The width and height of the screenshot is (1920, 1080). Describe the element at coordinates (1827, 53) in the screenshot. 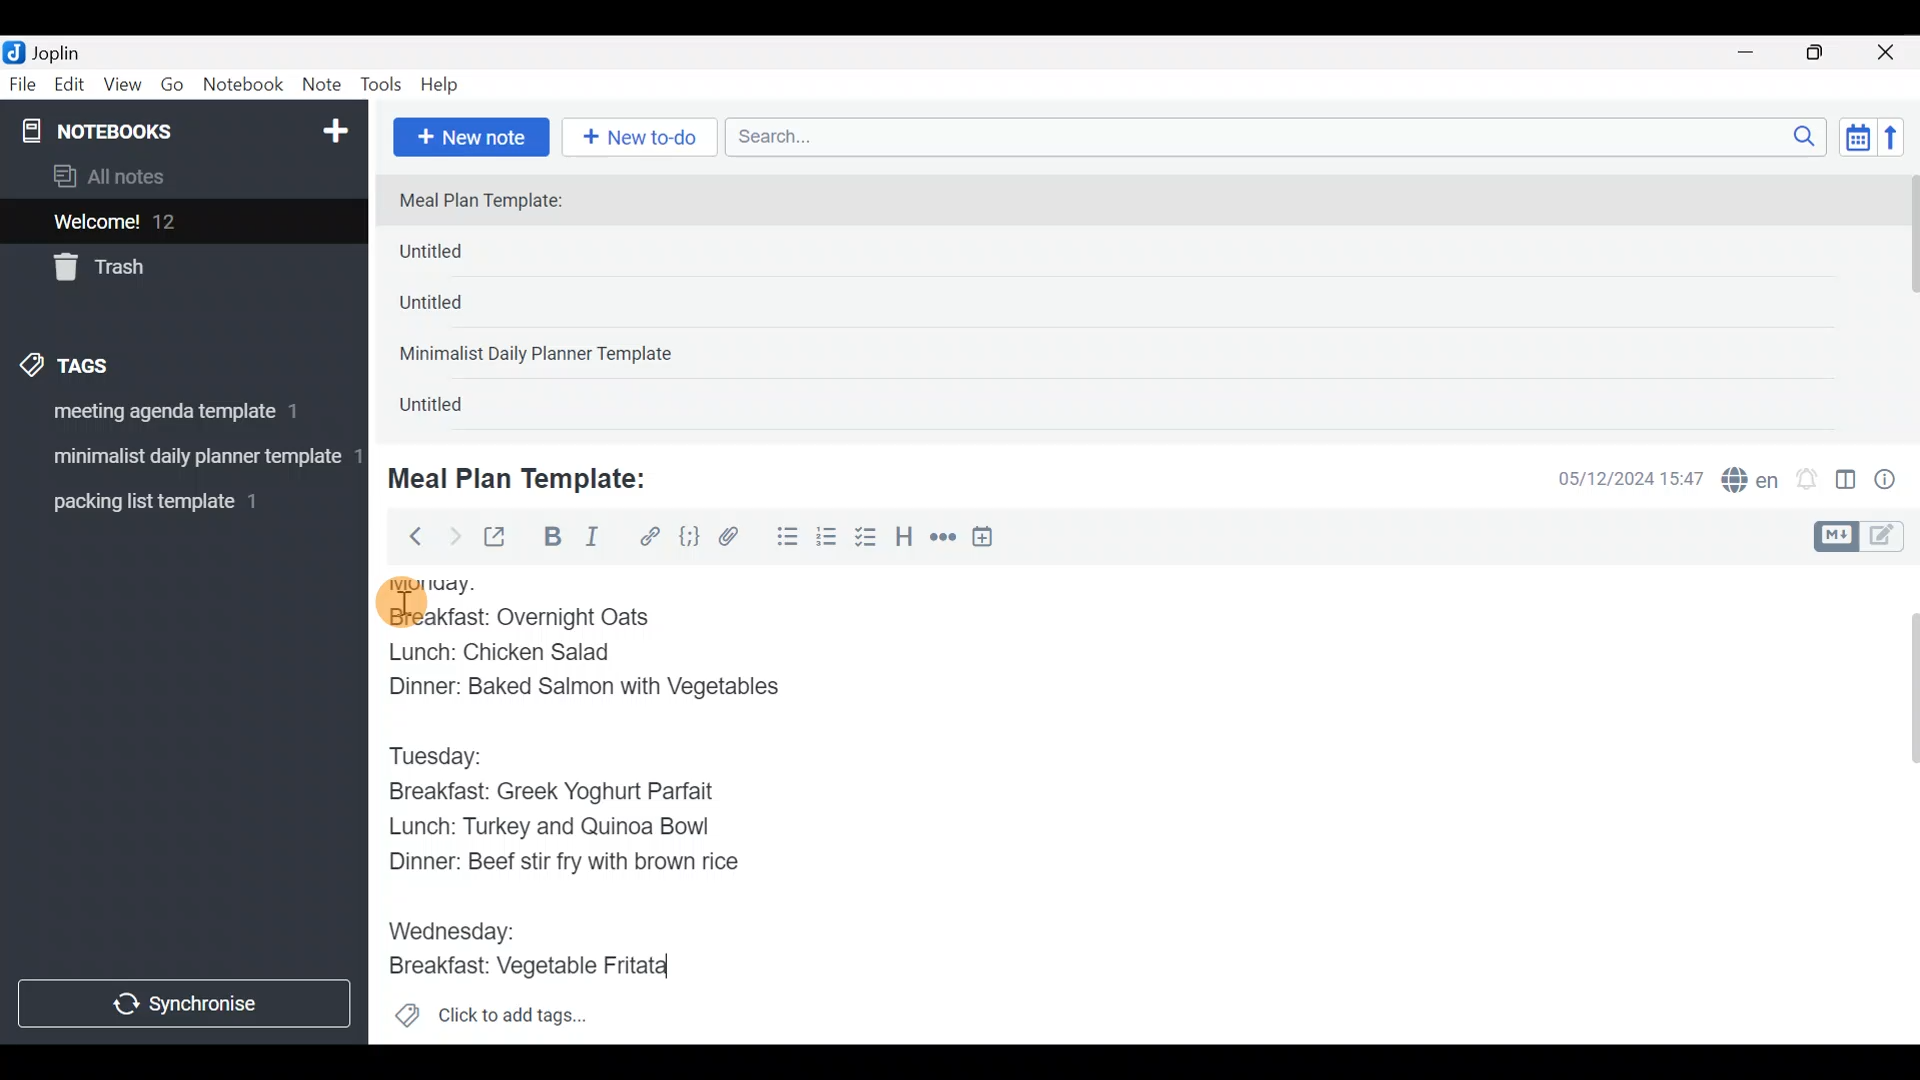

I see `Maximize` at that location.